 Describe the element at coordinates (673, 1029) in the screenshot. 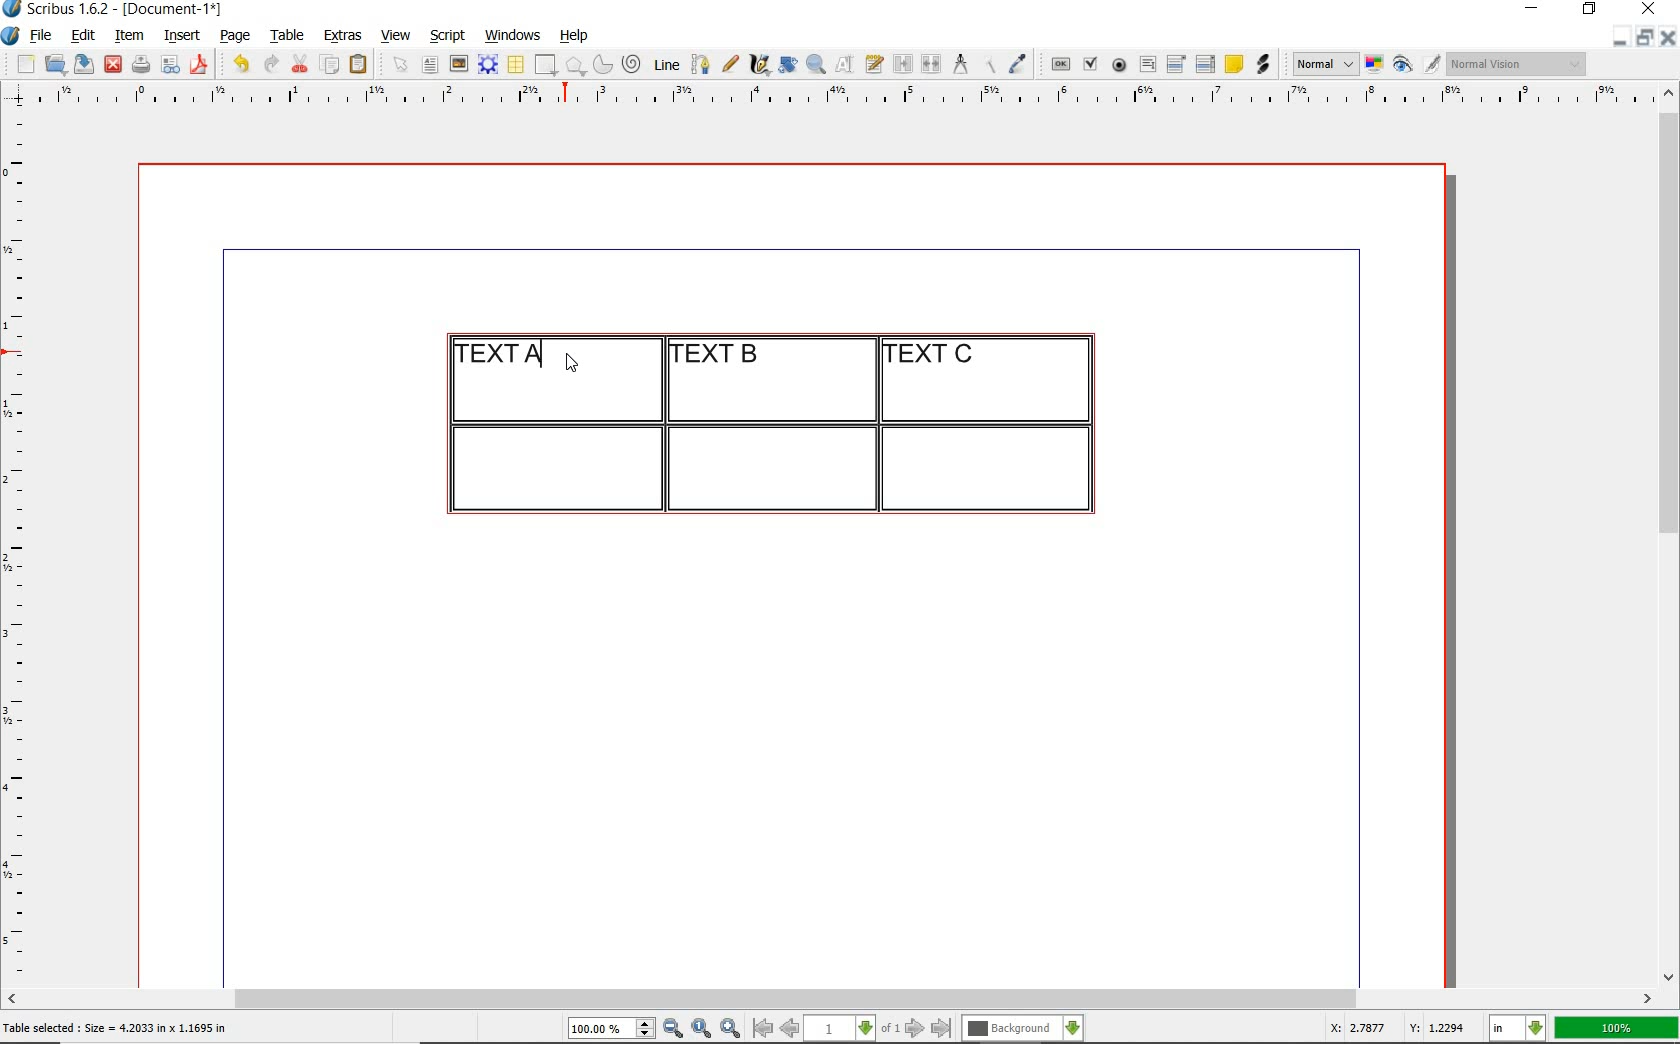

I see `zoom out` at that location.